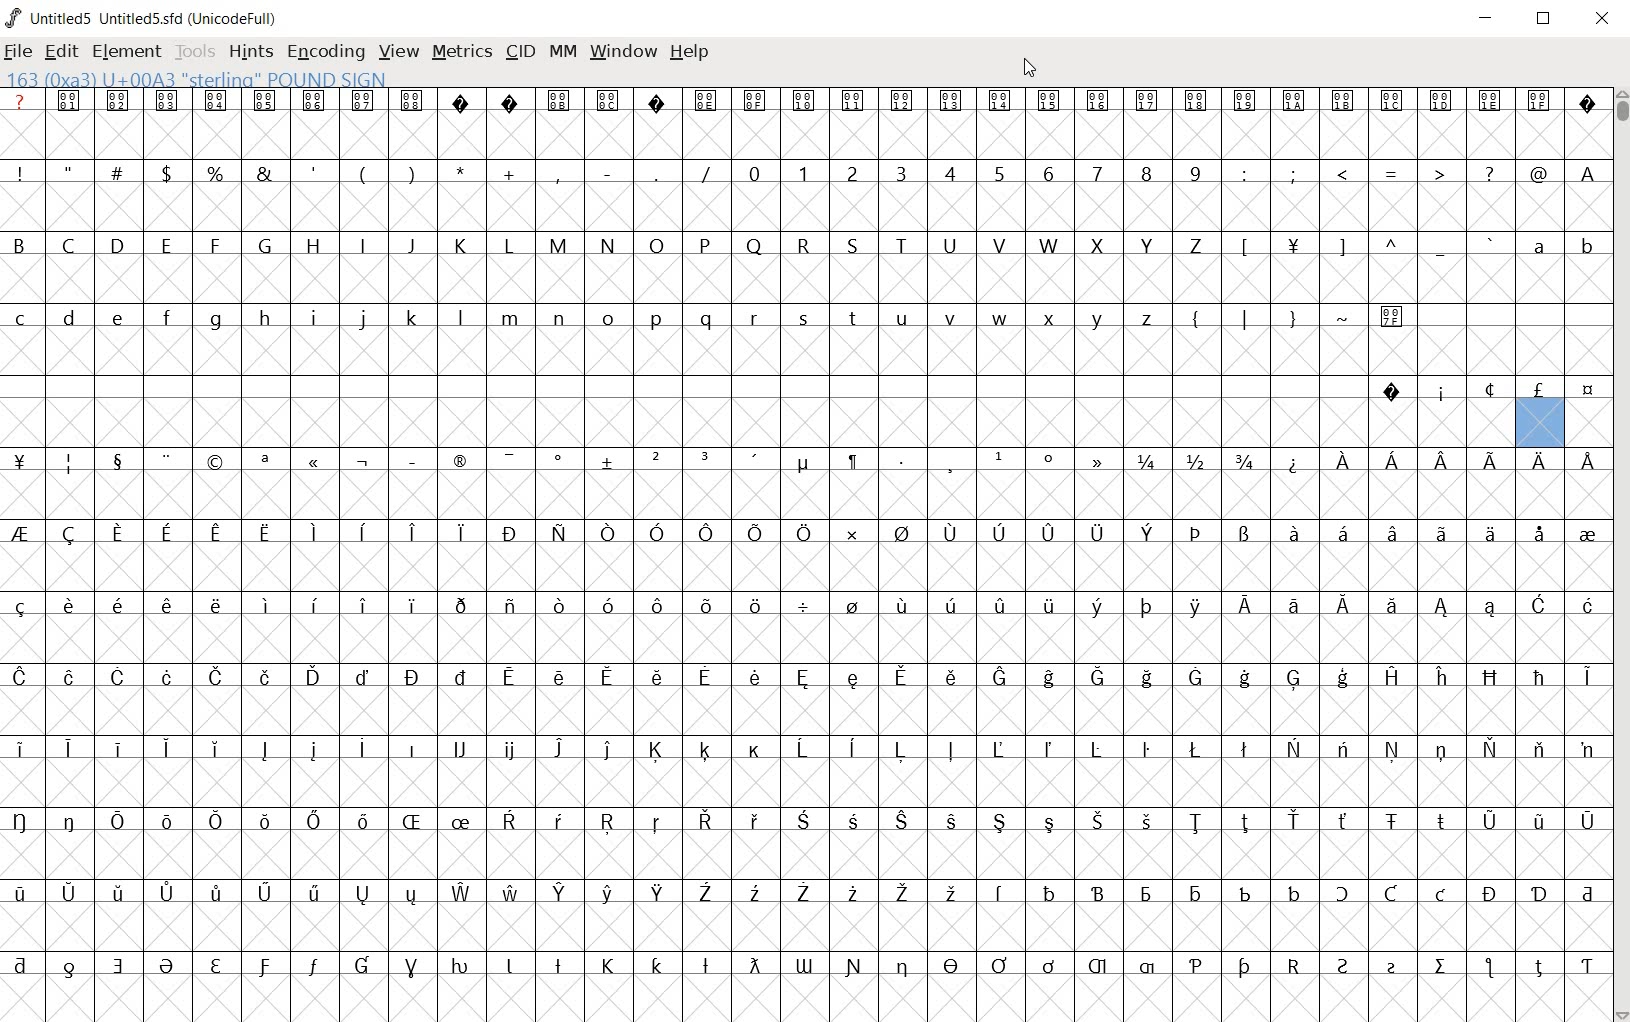 The width and height of the screenshot is (1630, 1022). What do you see at coordinates (1391, 823) in the screenshot?
I see `Symbol` at bounding box center [1391, 823].